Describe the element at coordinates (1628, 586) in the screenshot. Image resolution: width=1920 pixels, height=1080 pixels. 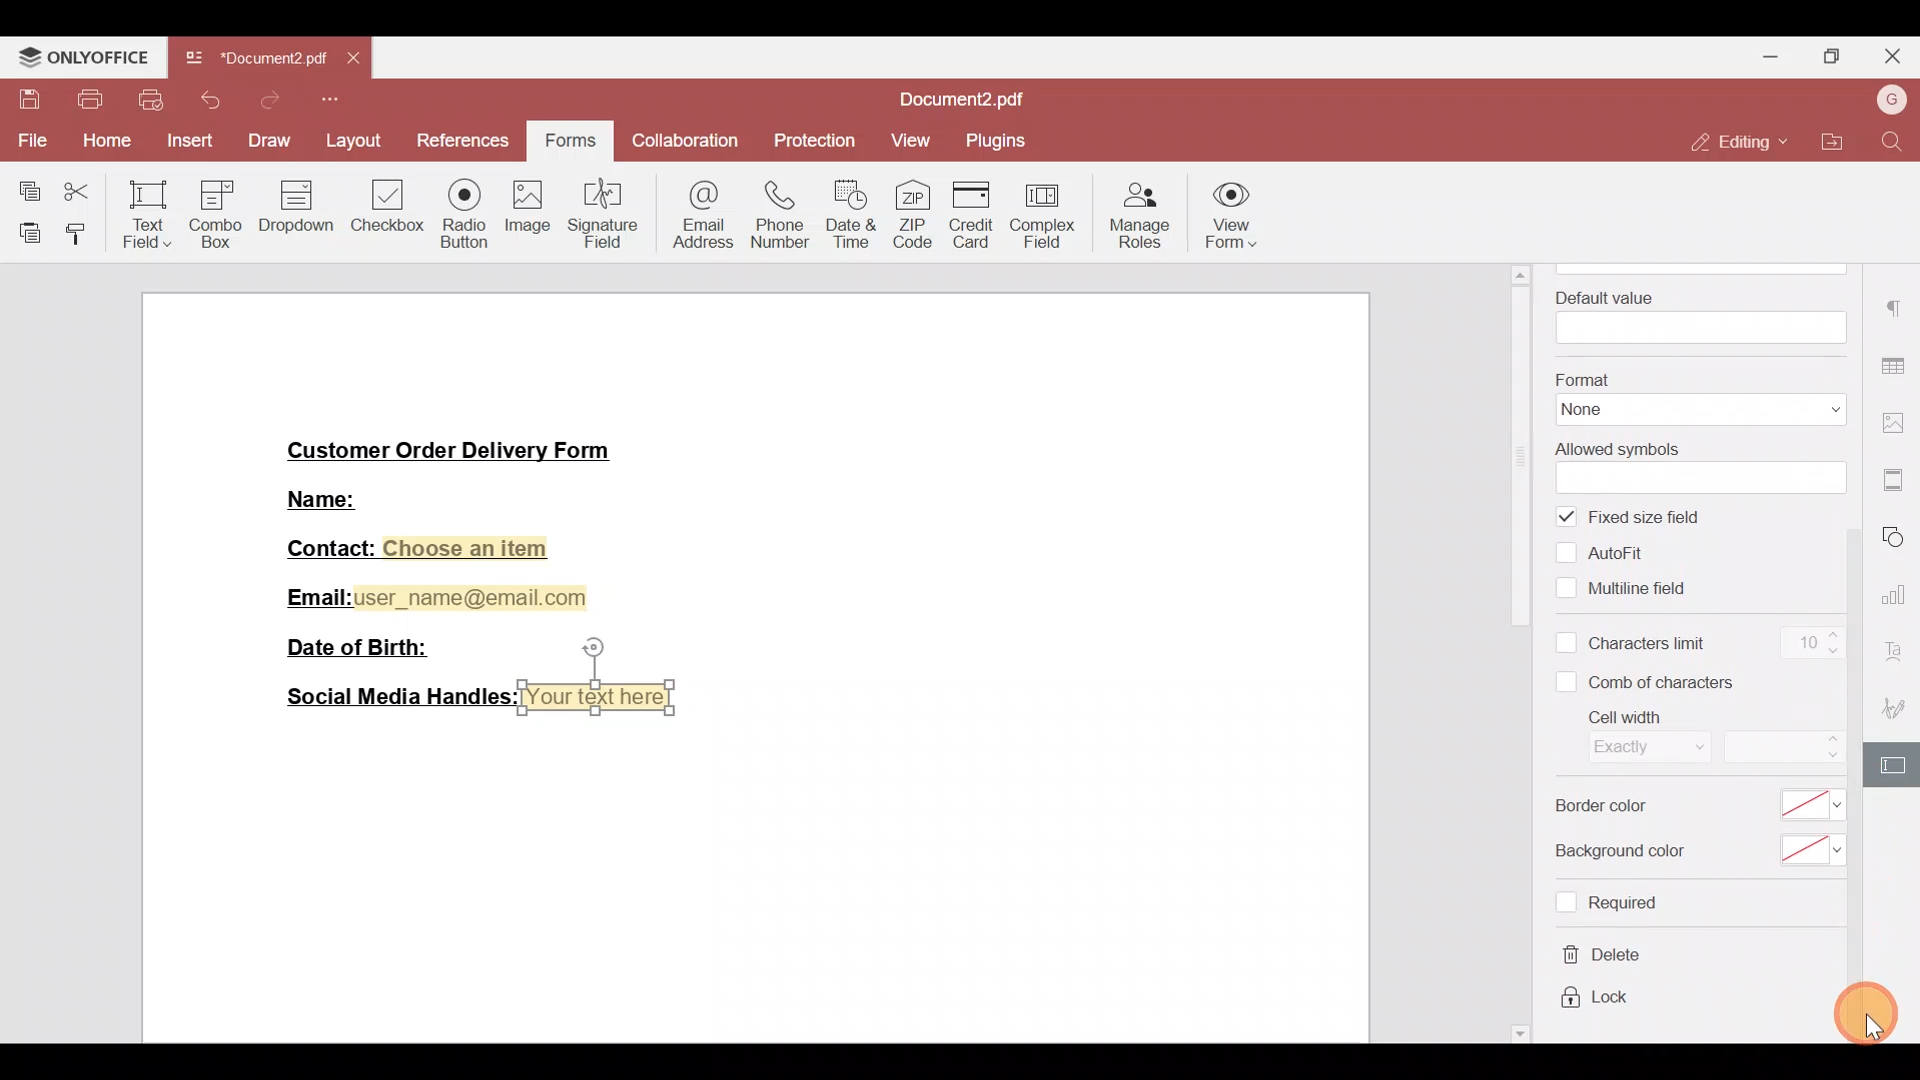
I see `Multiline field` at that location.